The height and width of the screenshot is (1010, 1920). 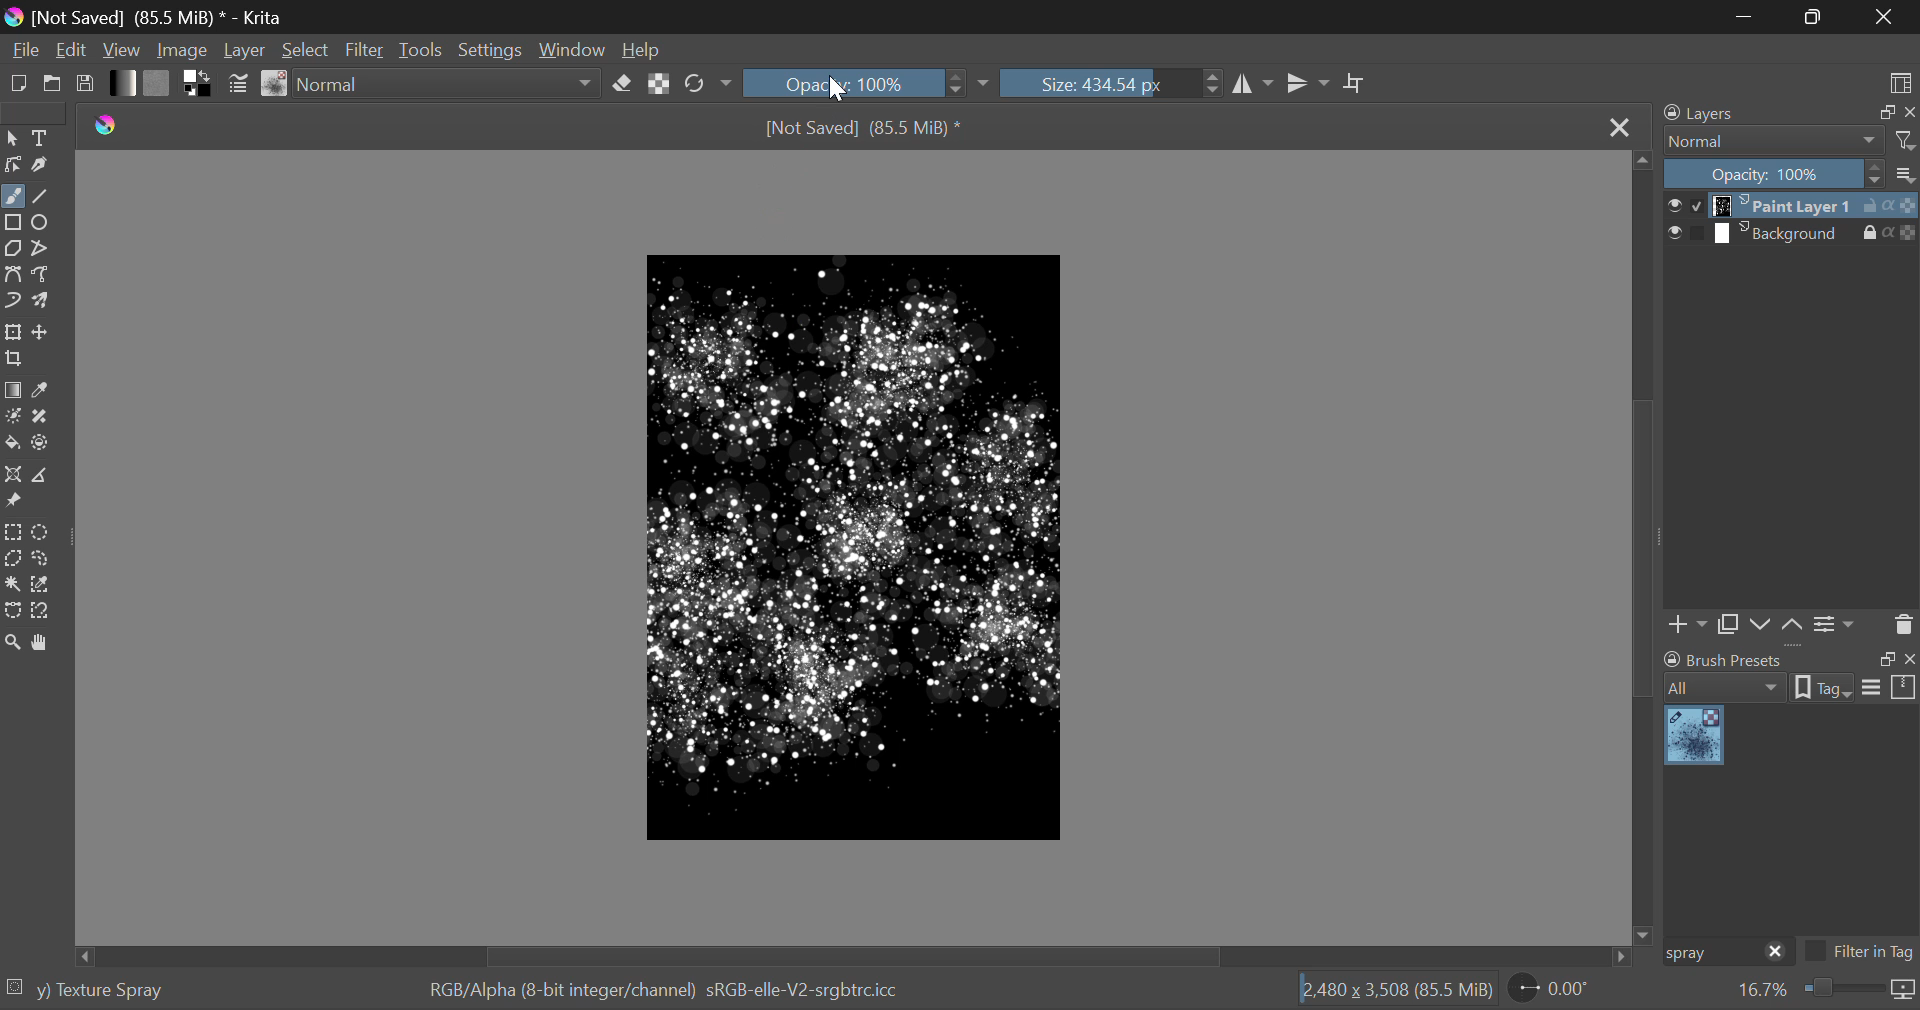 I want to click on Window, so click(x=575, y=48).